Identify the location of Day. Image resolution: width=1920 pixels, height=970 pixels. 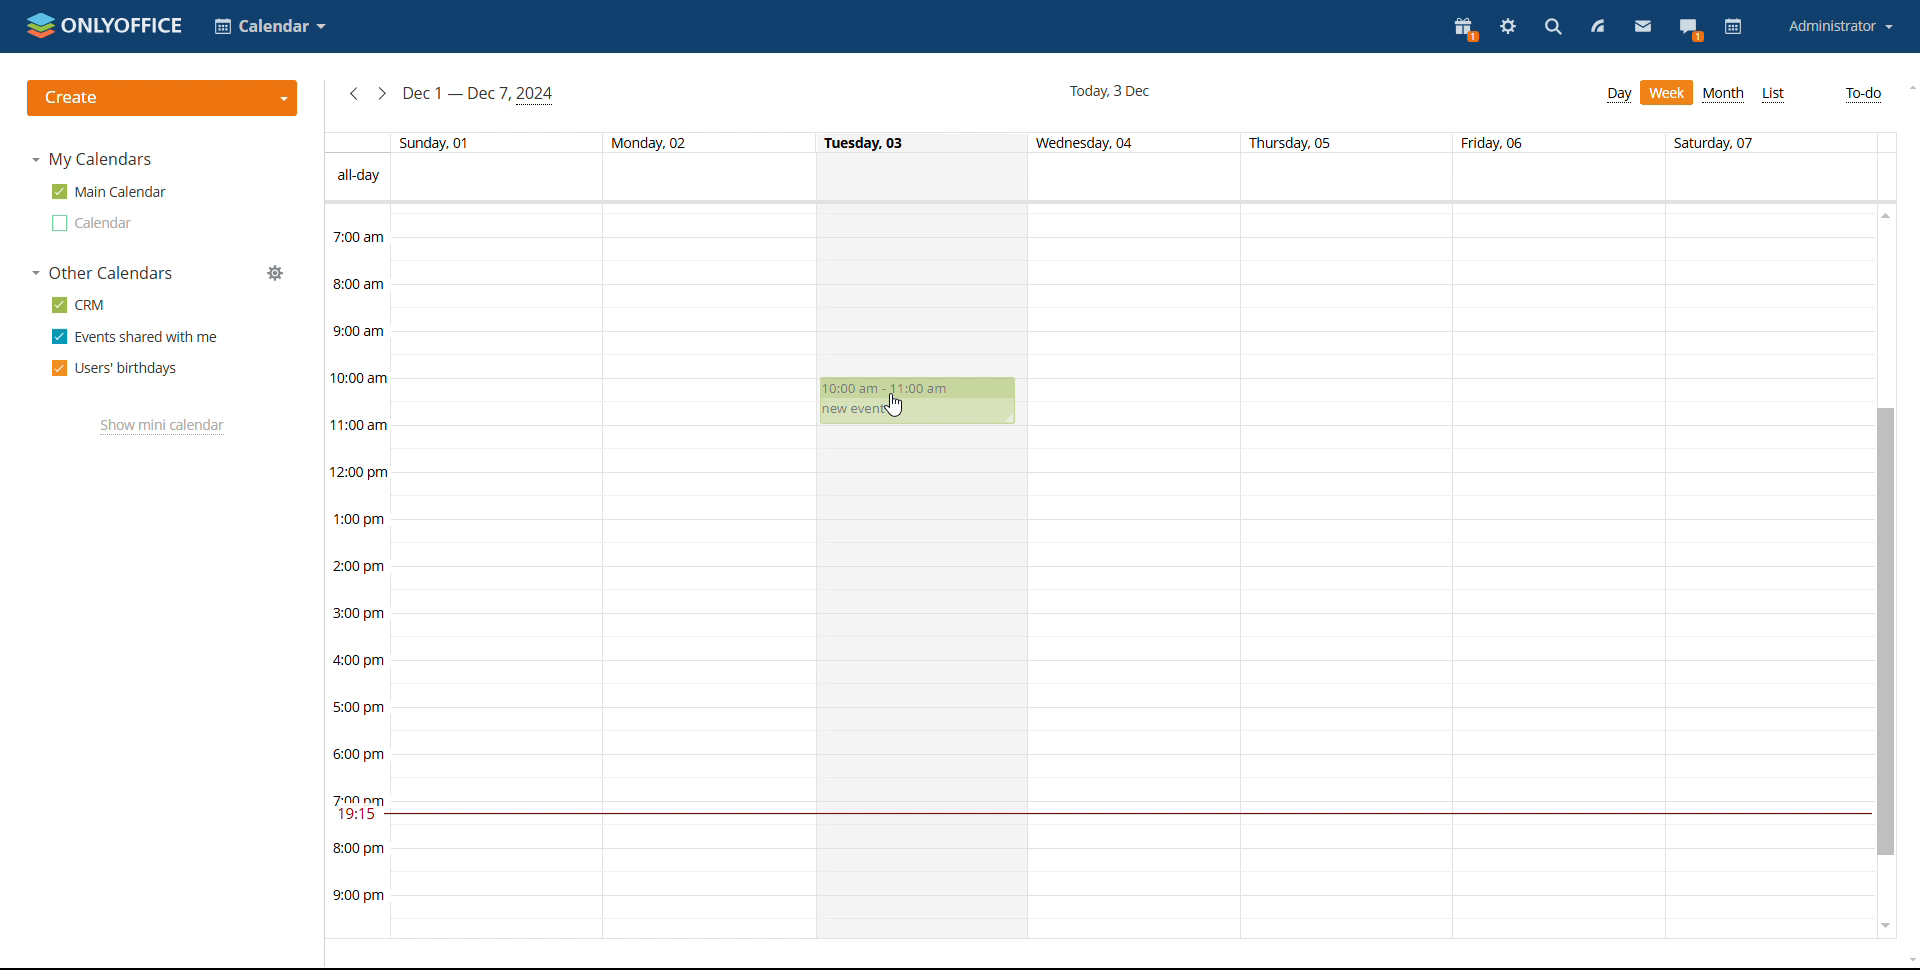
(1620, 95).